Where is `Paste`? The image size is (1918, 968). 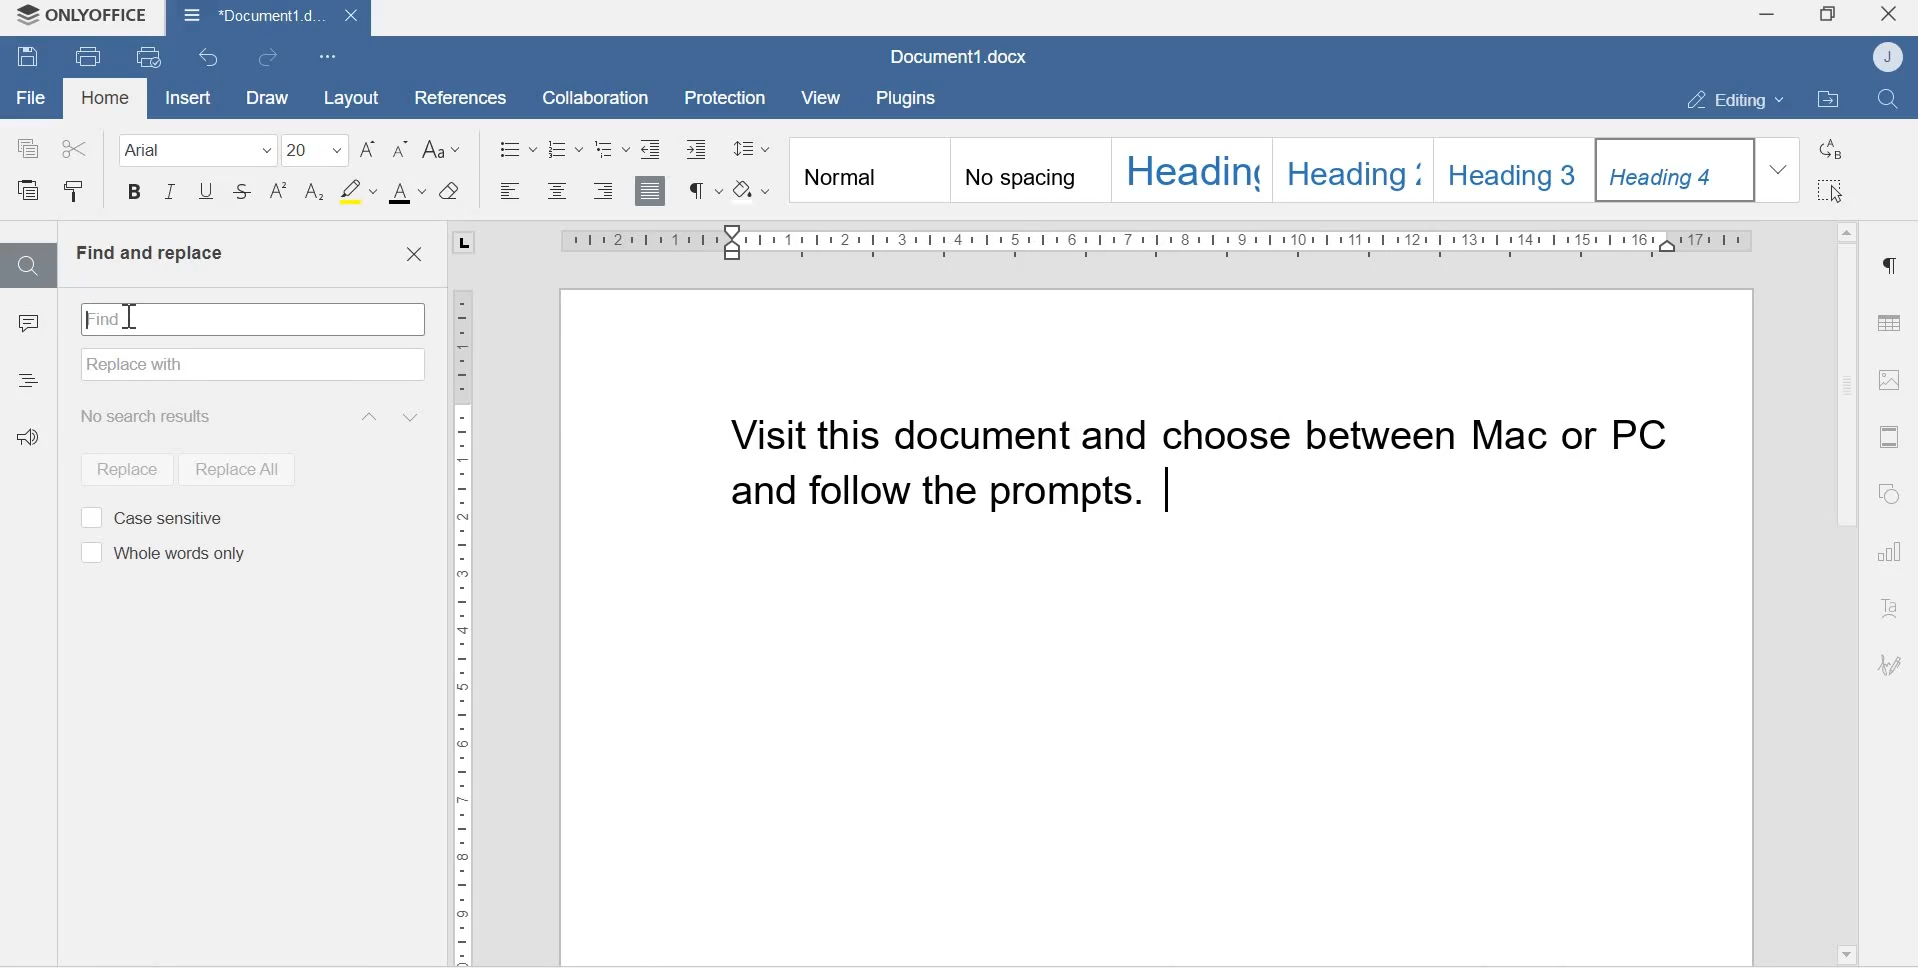
Paste is located at coordinates (31, 192).